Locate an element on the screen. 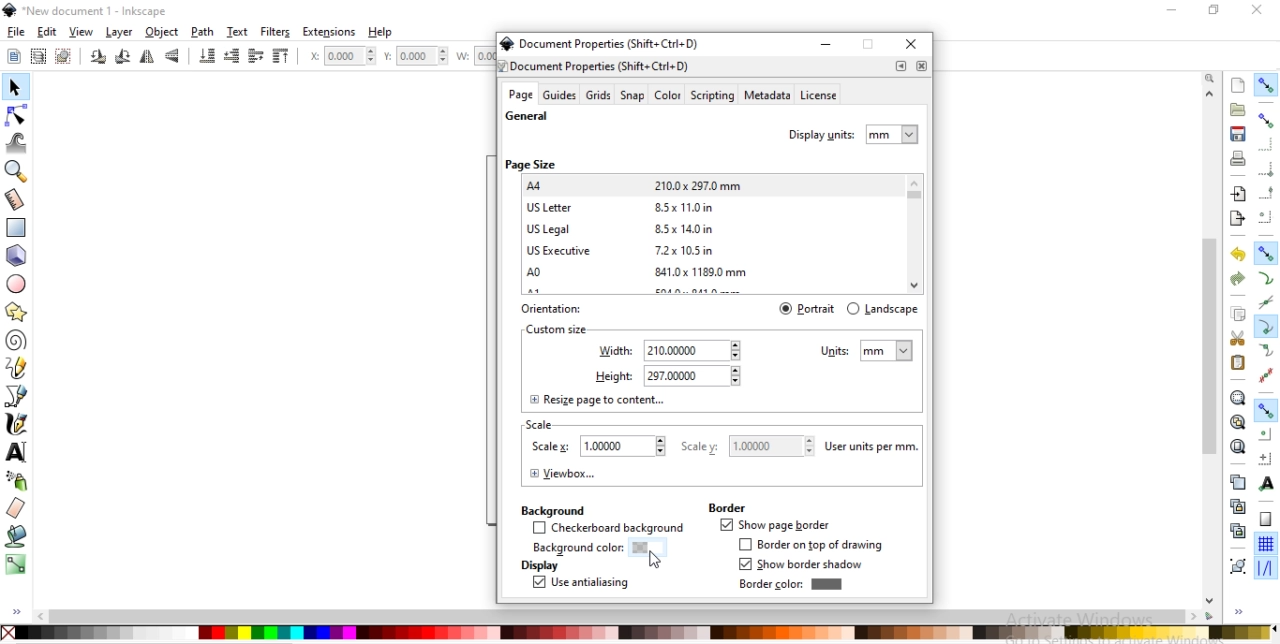 This screenshot has height=644, width=1280. flip vertically is located at coordinates (173, 57).